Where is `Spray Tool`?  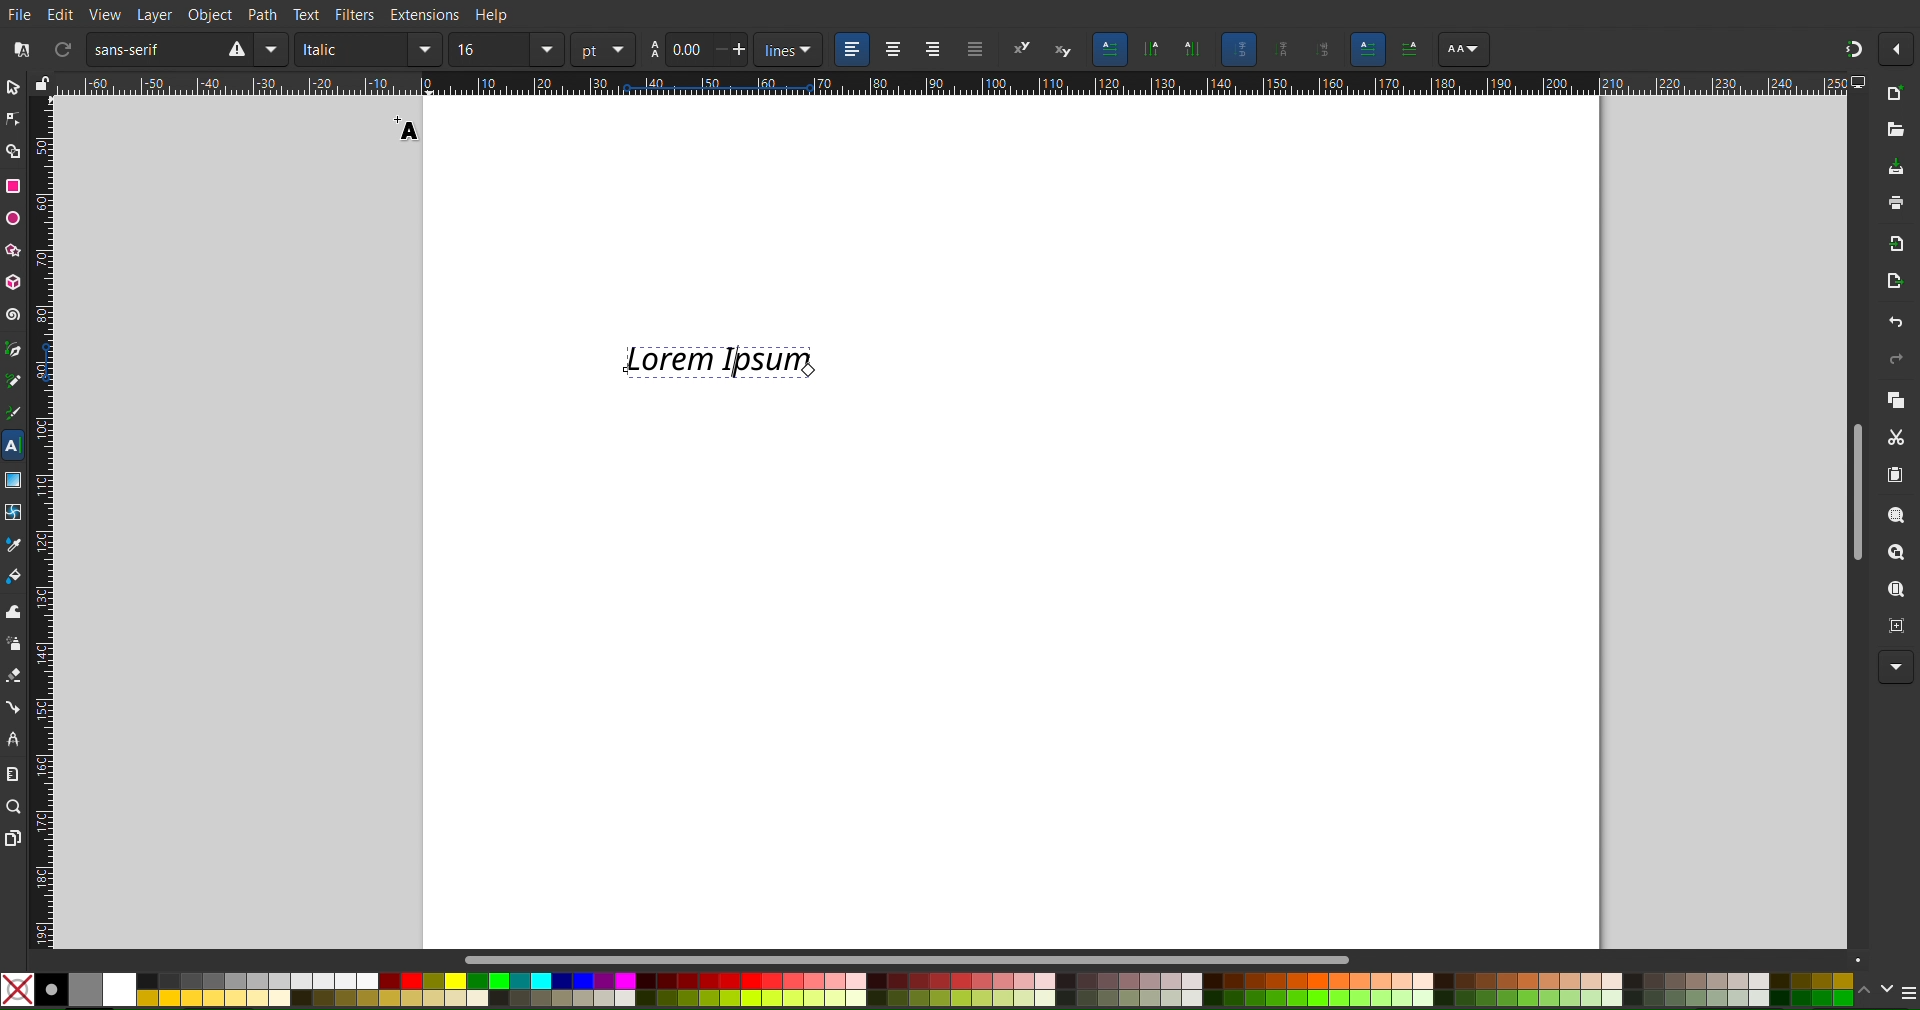 Spray Tool is located at coordinates (14, 642).